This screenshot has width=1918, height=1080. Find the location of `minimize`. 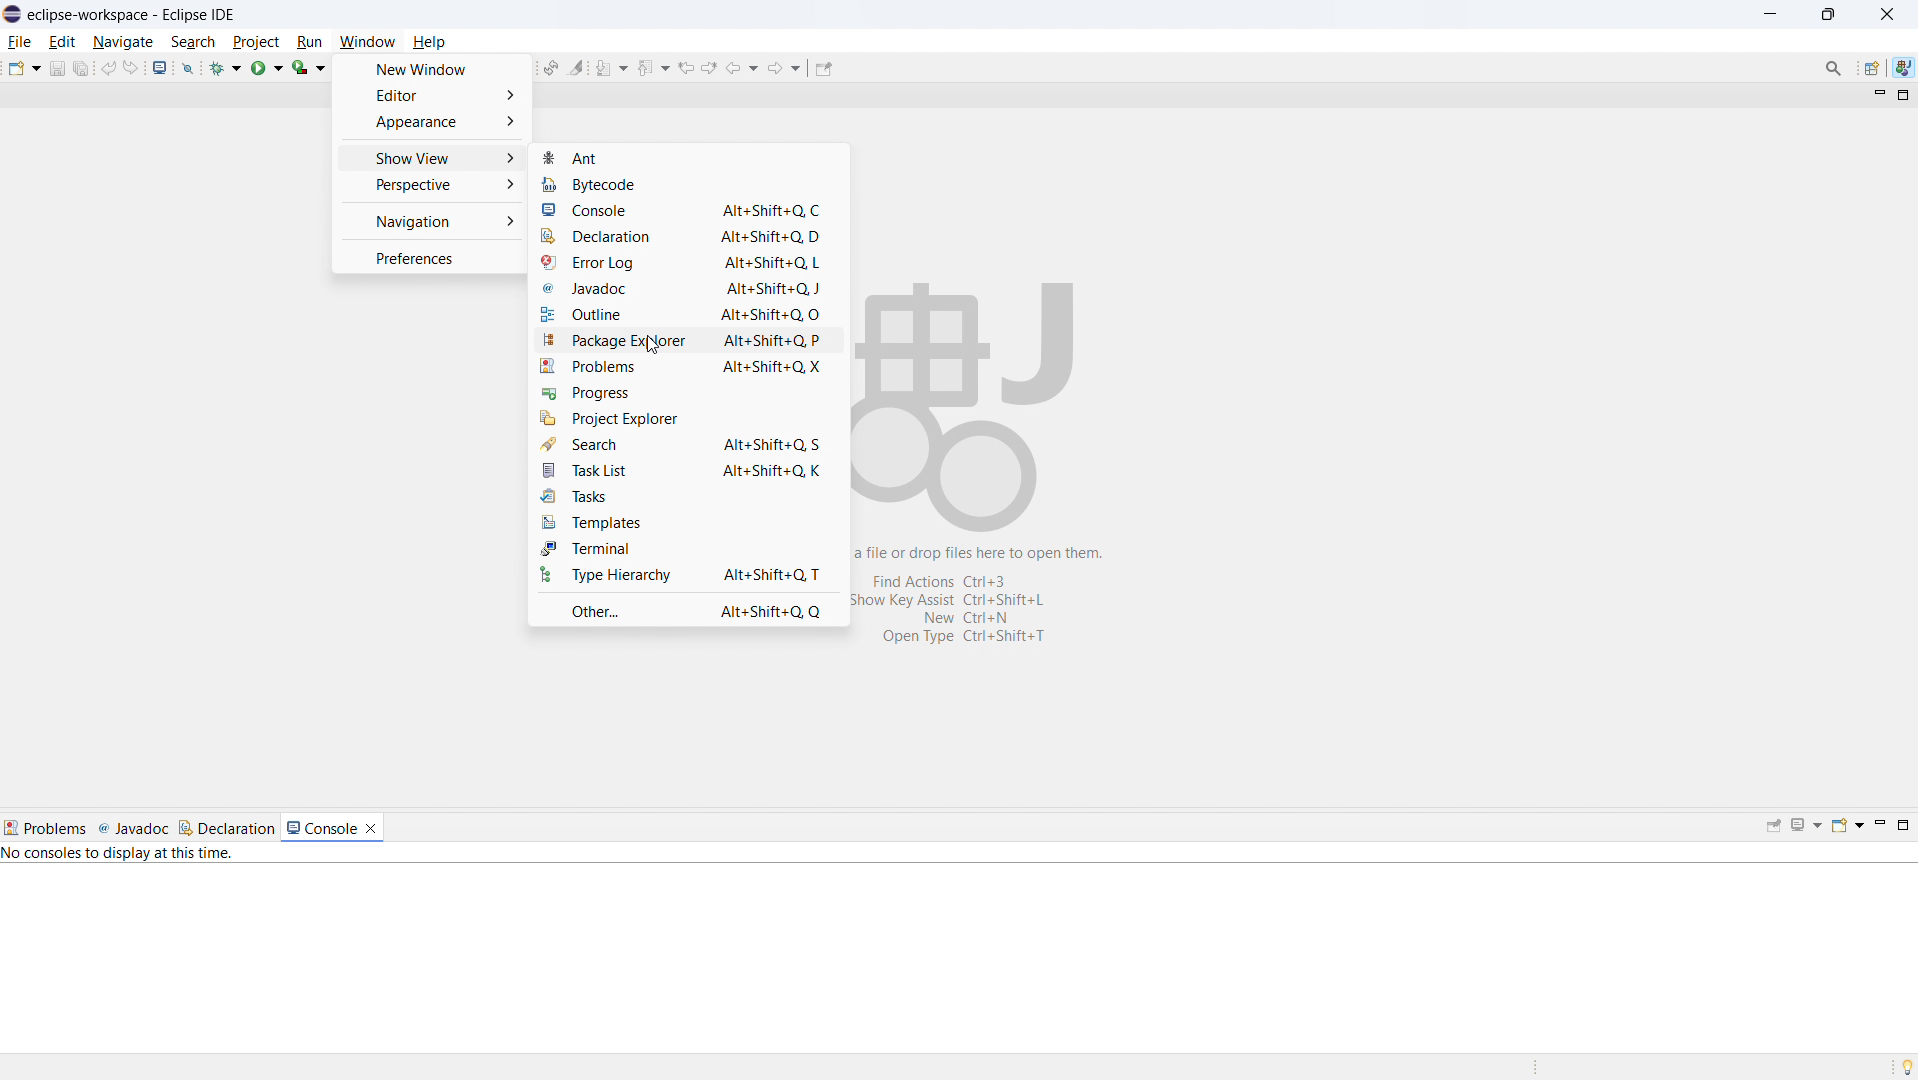

minimize is located at coordinates (1874, 94).